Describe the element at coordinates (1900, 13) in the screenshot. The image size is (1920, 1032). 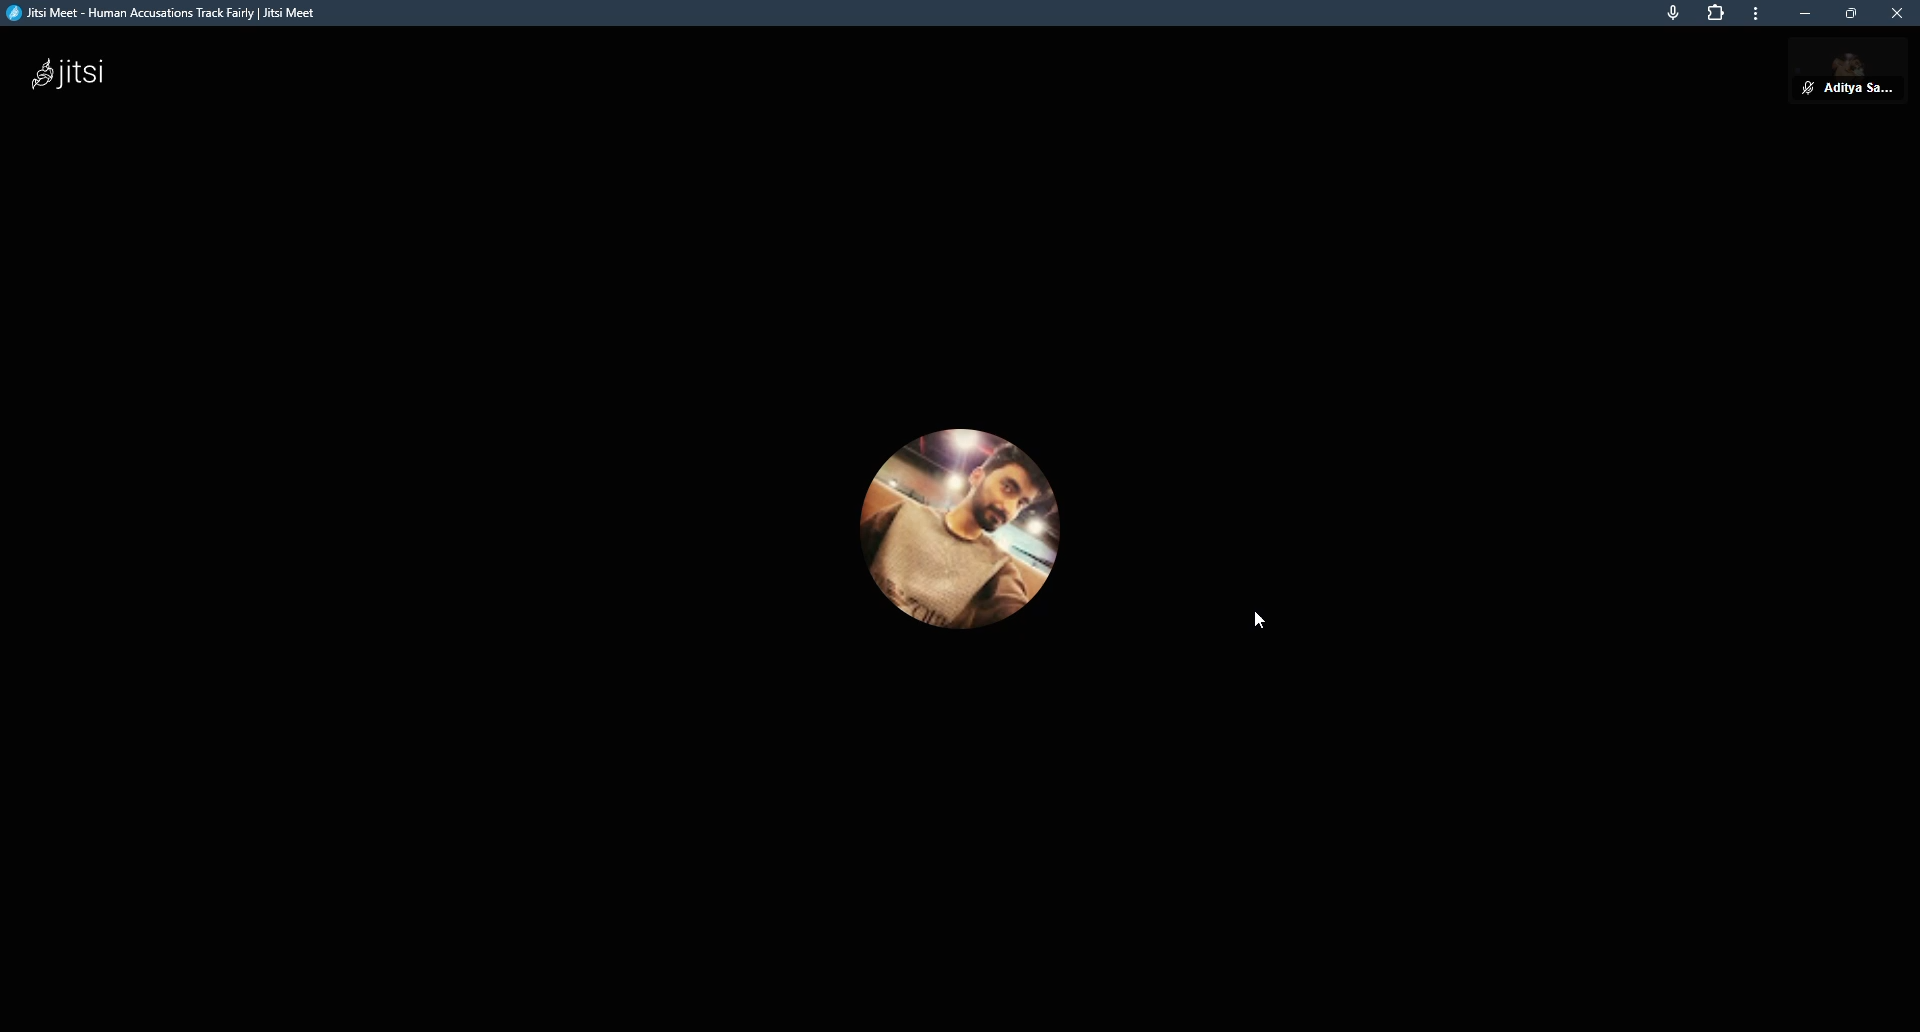
I see `close` at that location.